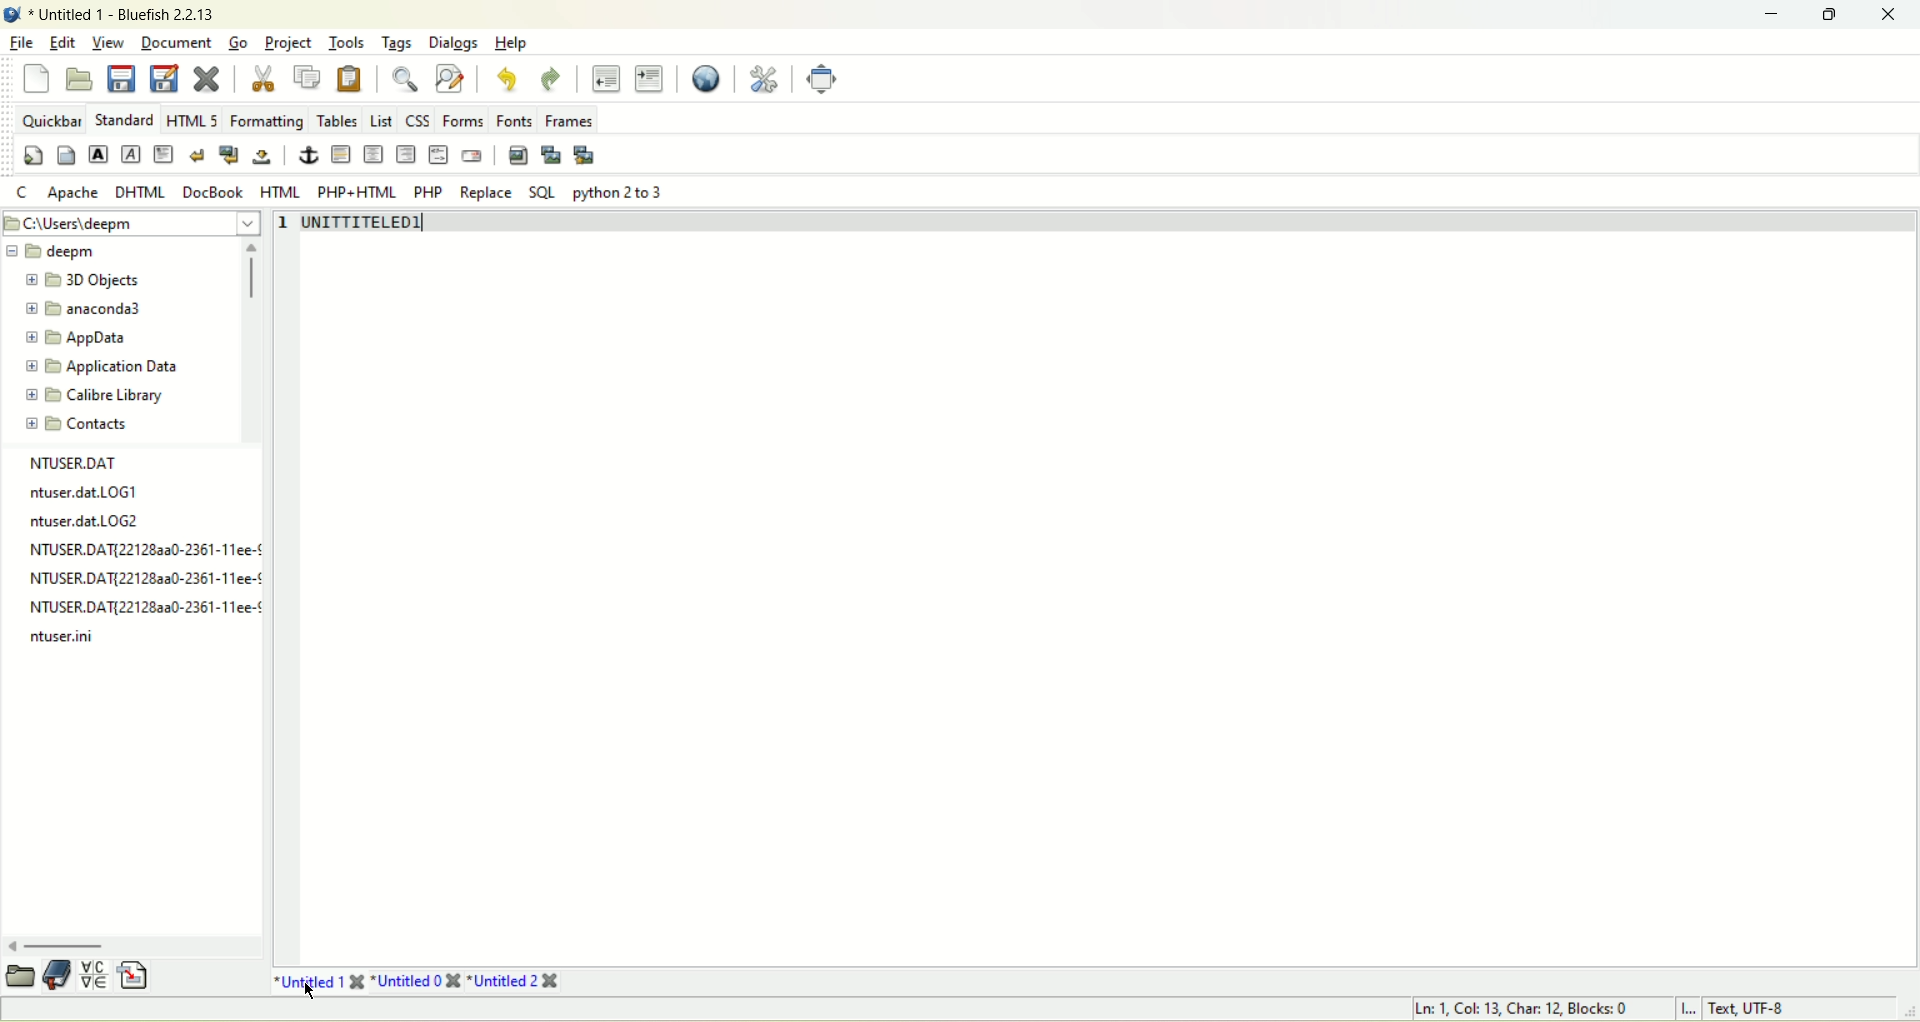  I want to click on Help, so click(511, 40).